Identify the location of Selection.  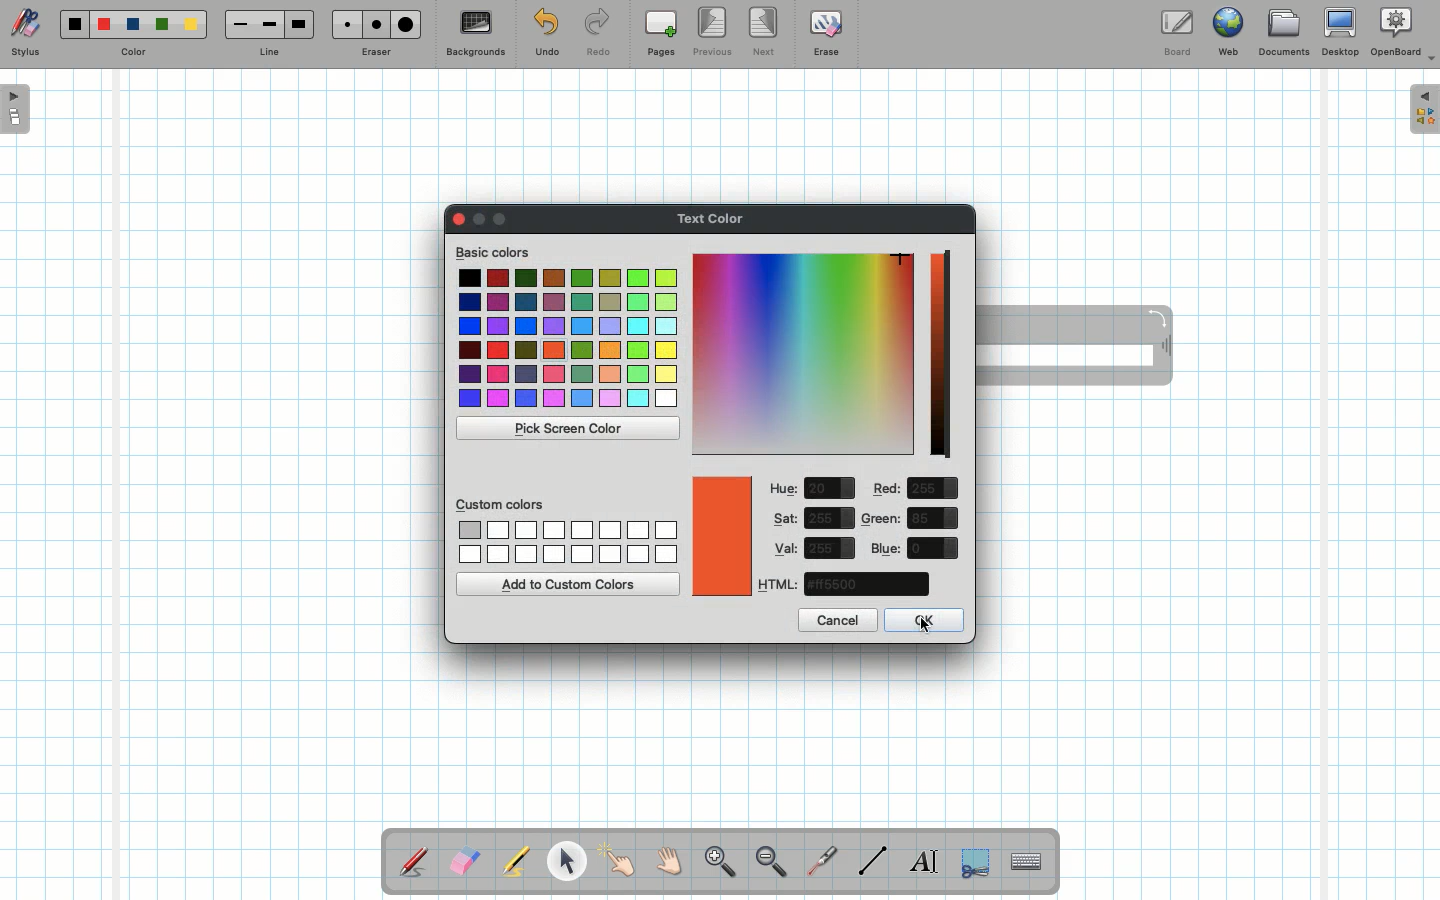
(973, 860).